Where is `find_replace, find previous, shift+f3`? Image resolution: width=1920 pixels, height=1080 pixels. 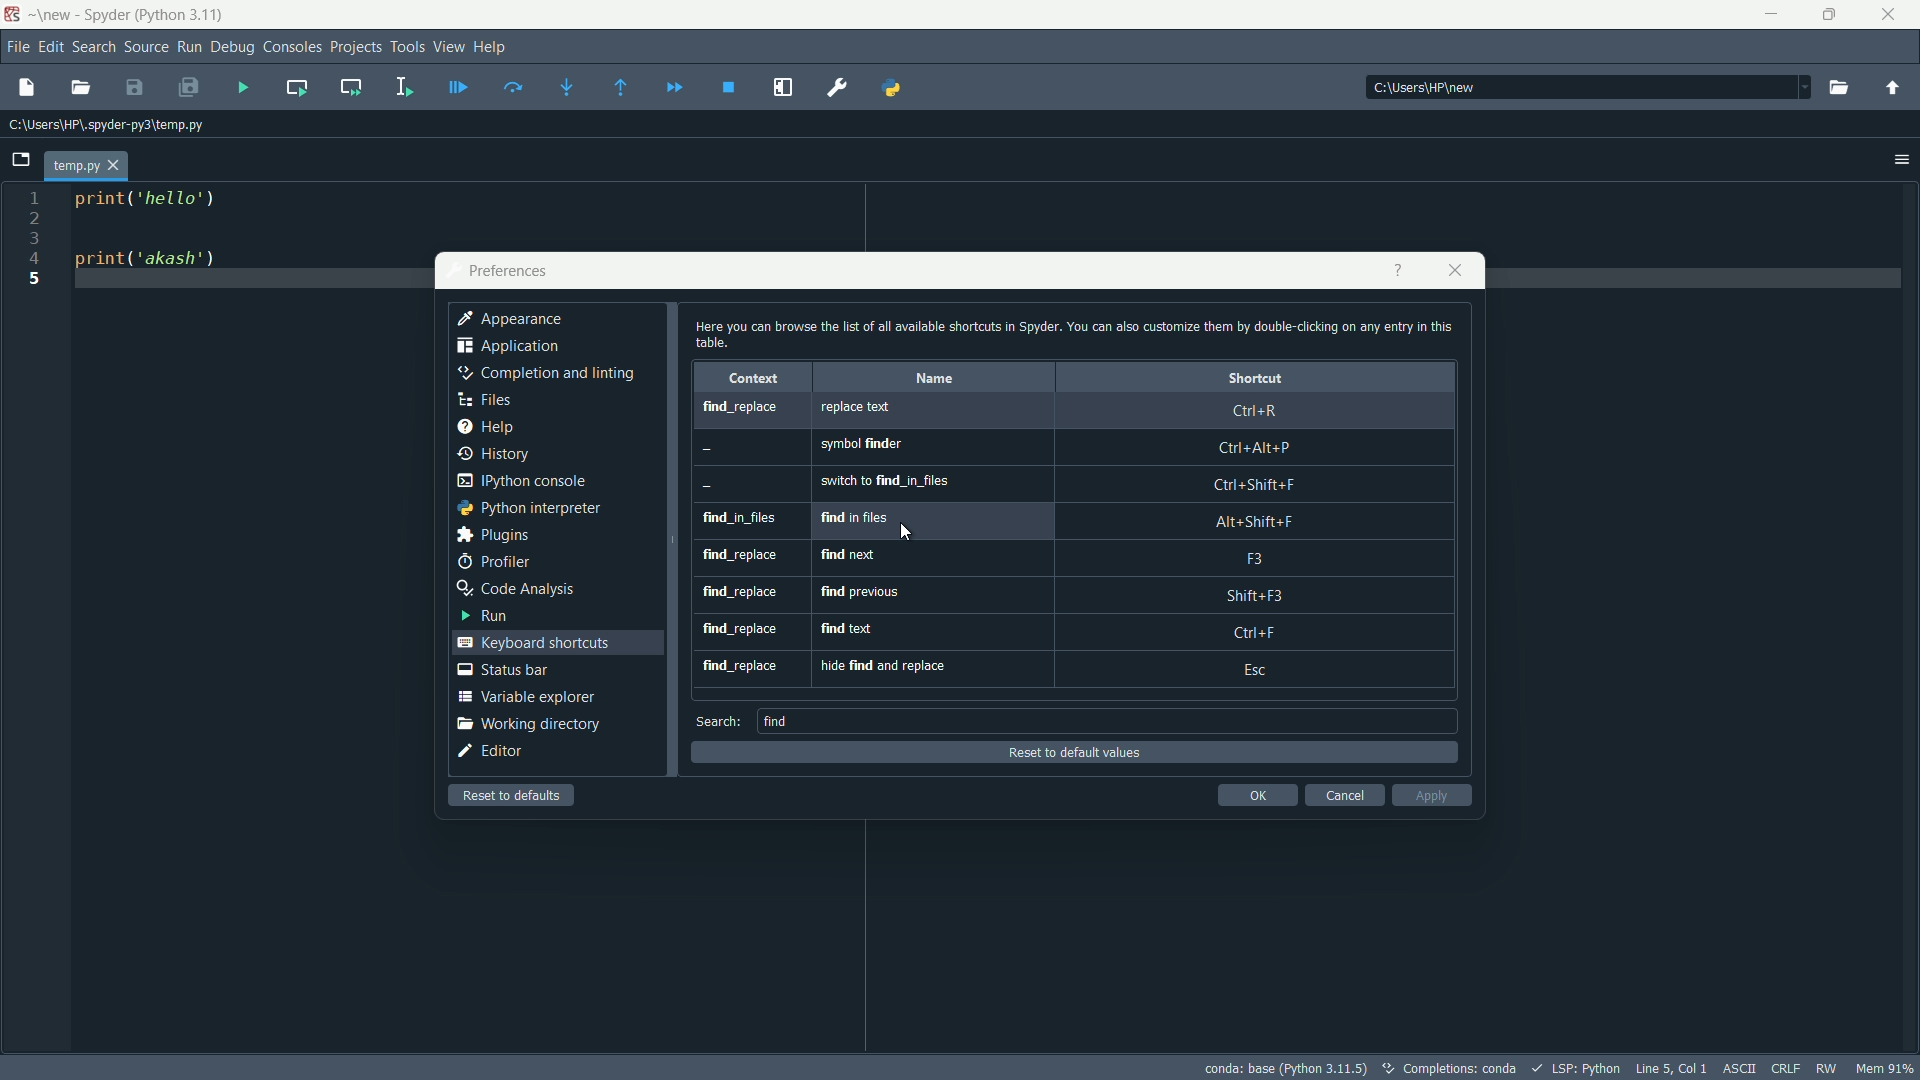
find_replace, find previous, shift+f3 is located at coordinates (1075, 594).